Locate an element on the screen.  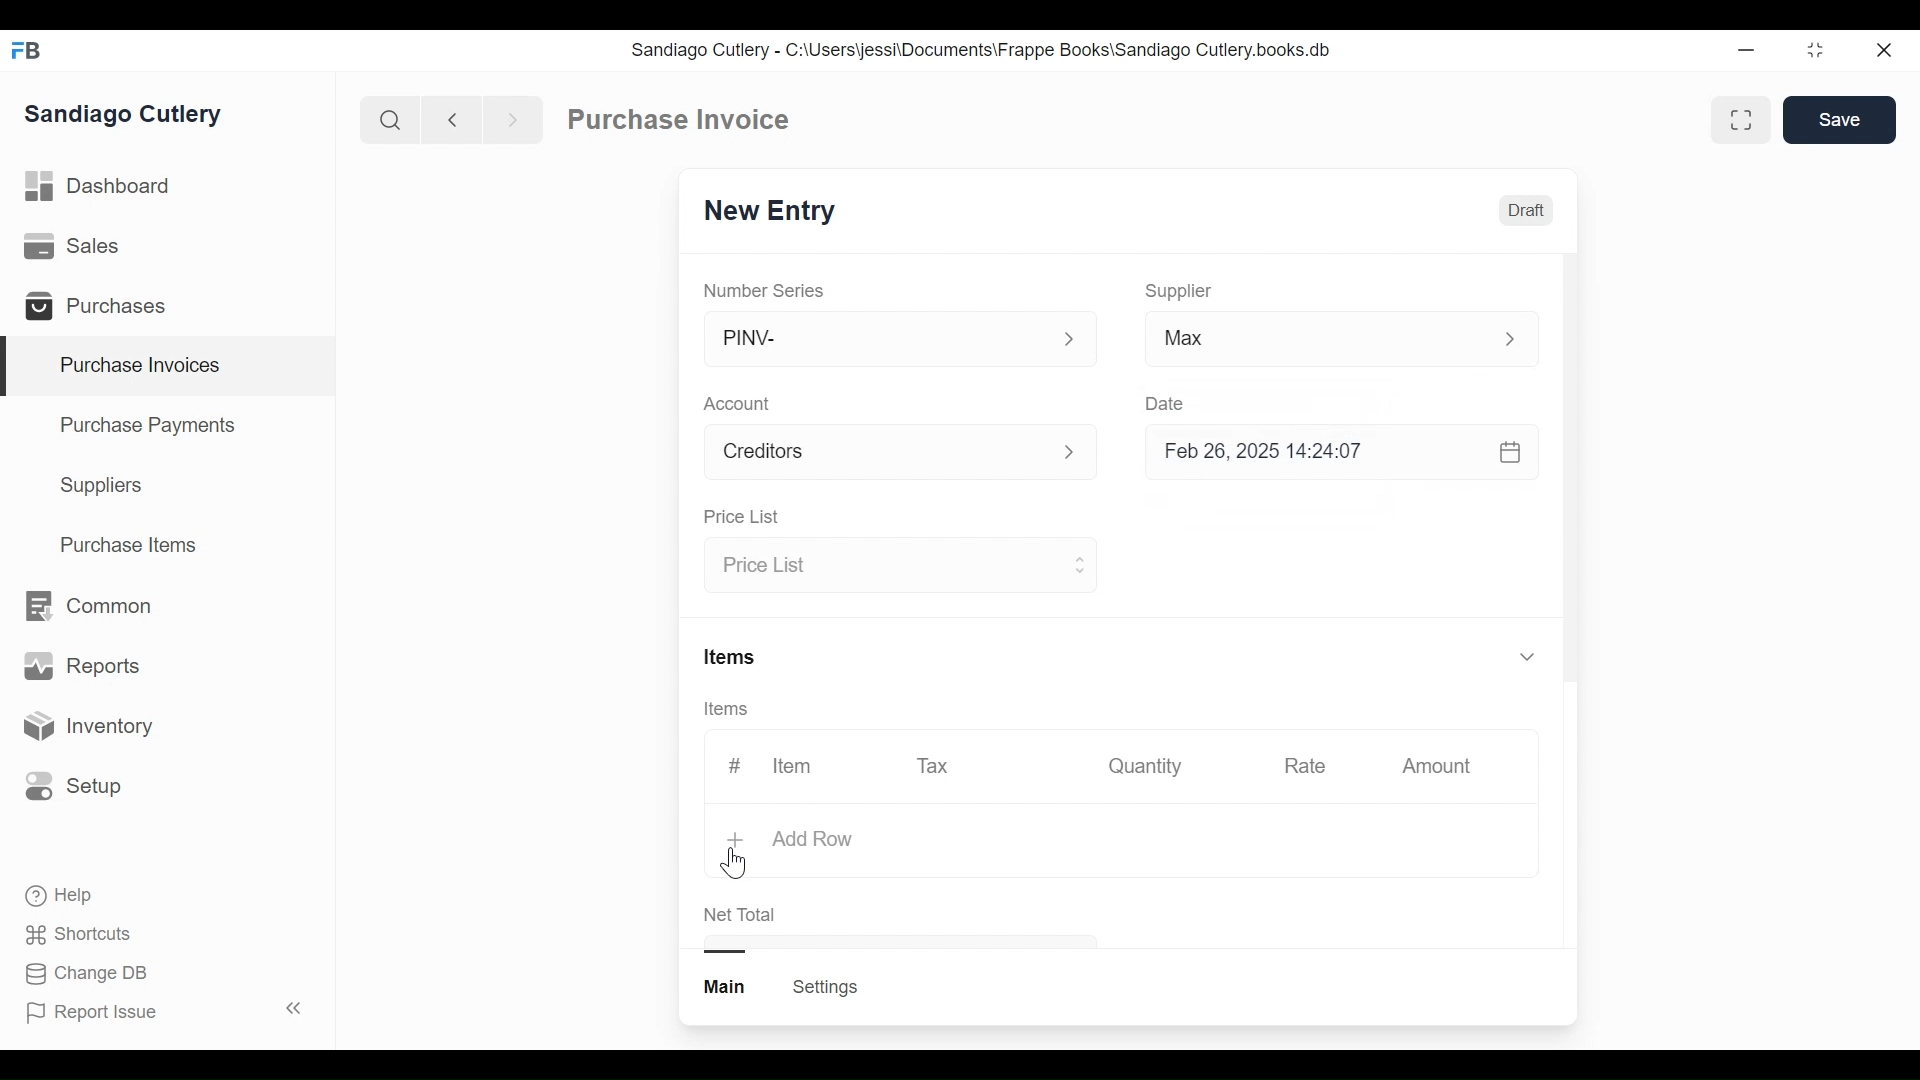
Net Total is located at coordinates (741, 915).